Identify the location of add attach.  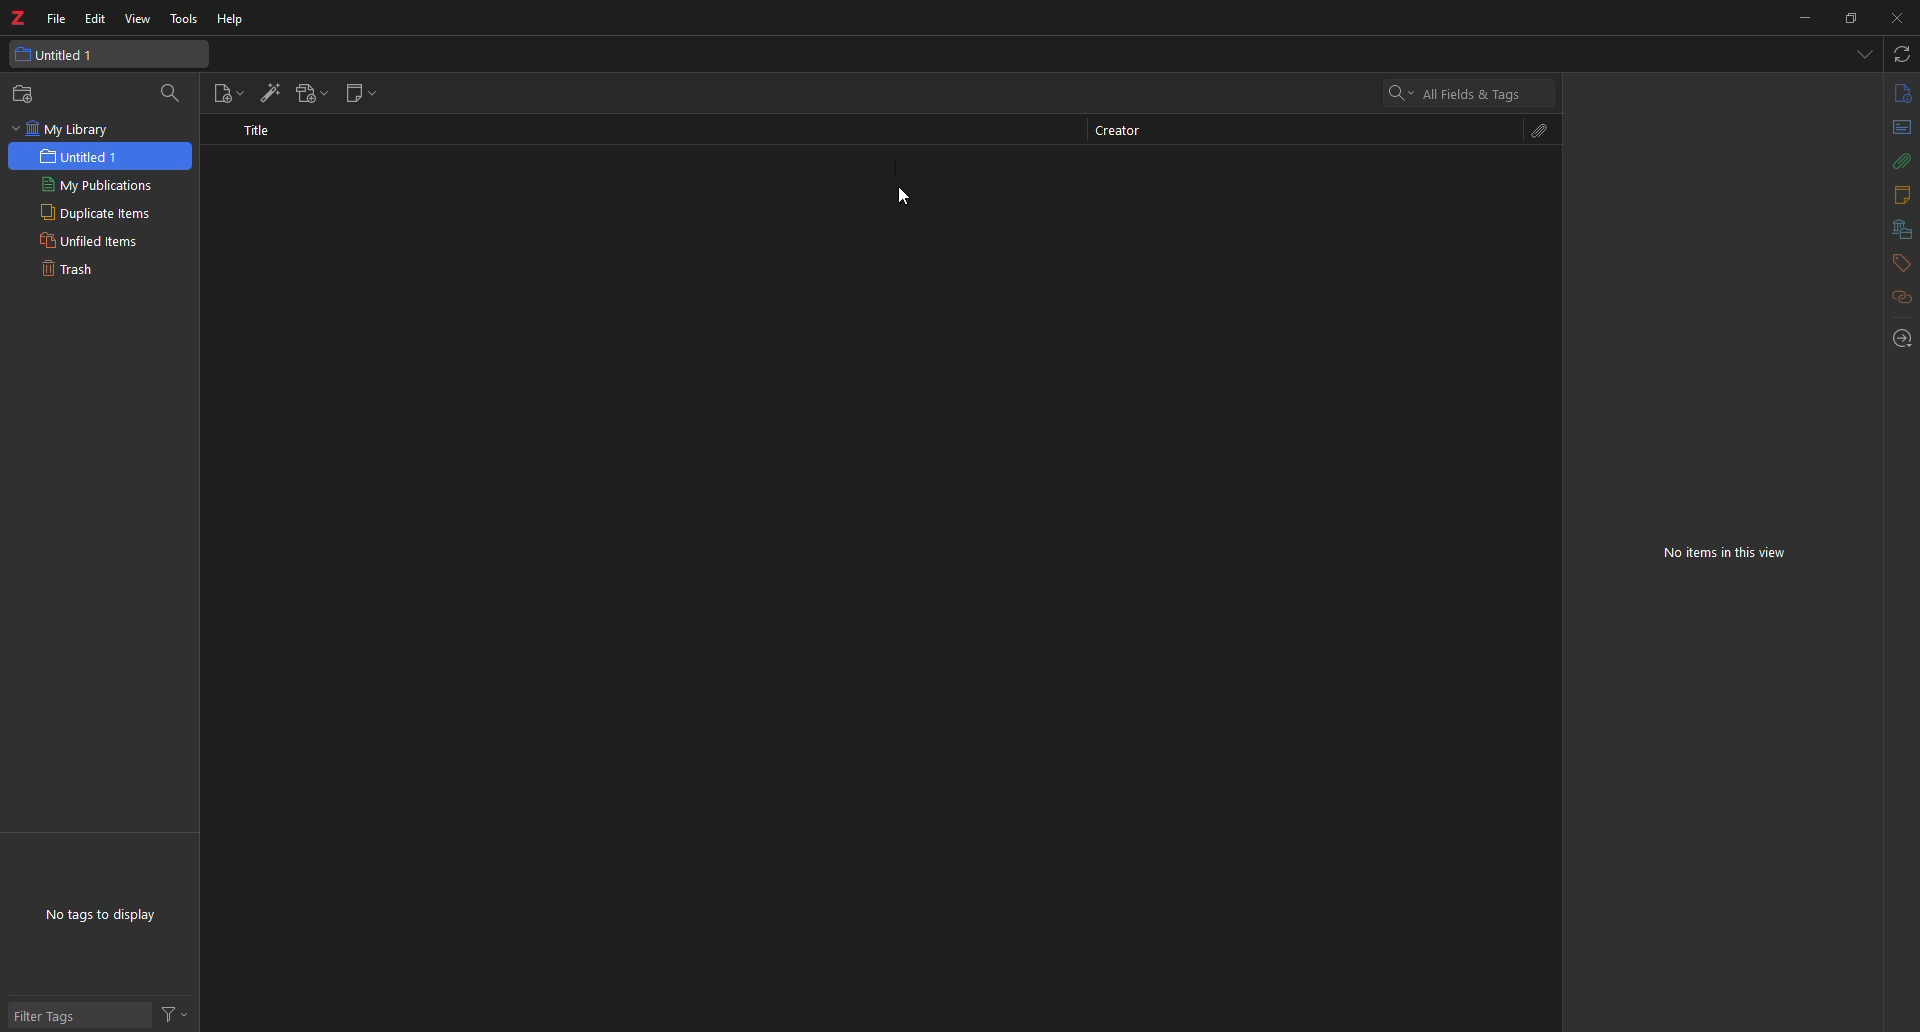
(314, 93).